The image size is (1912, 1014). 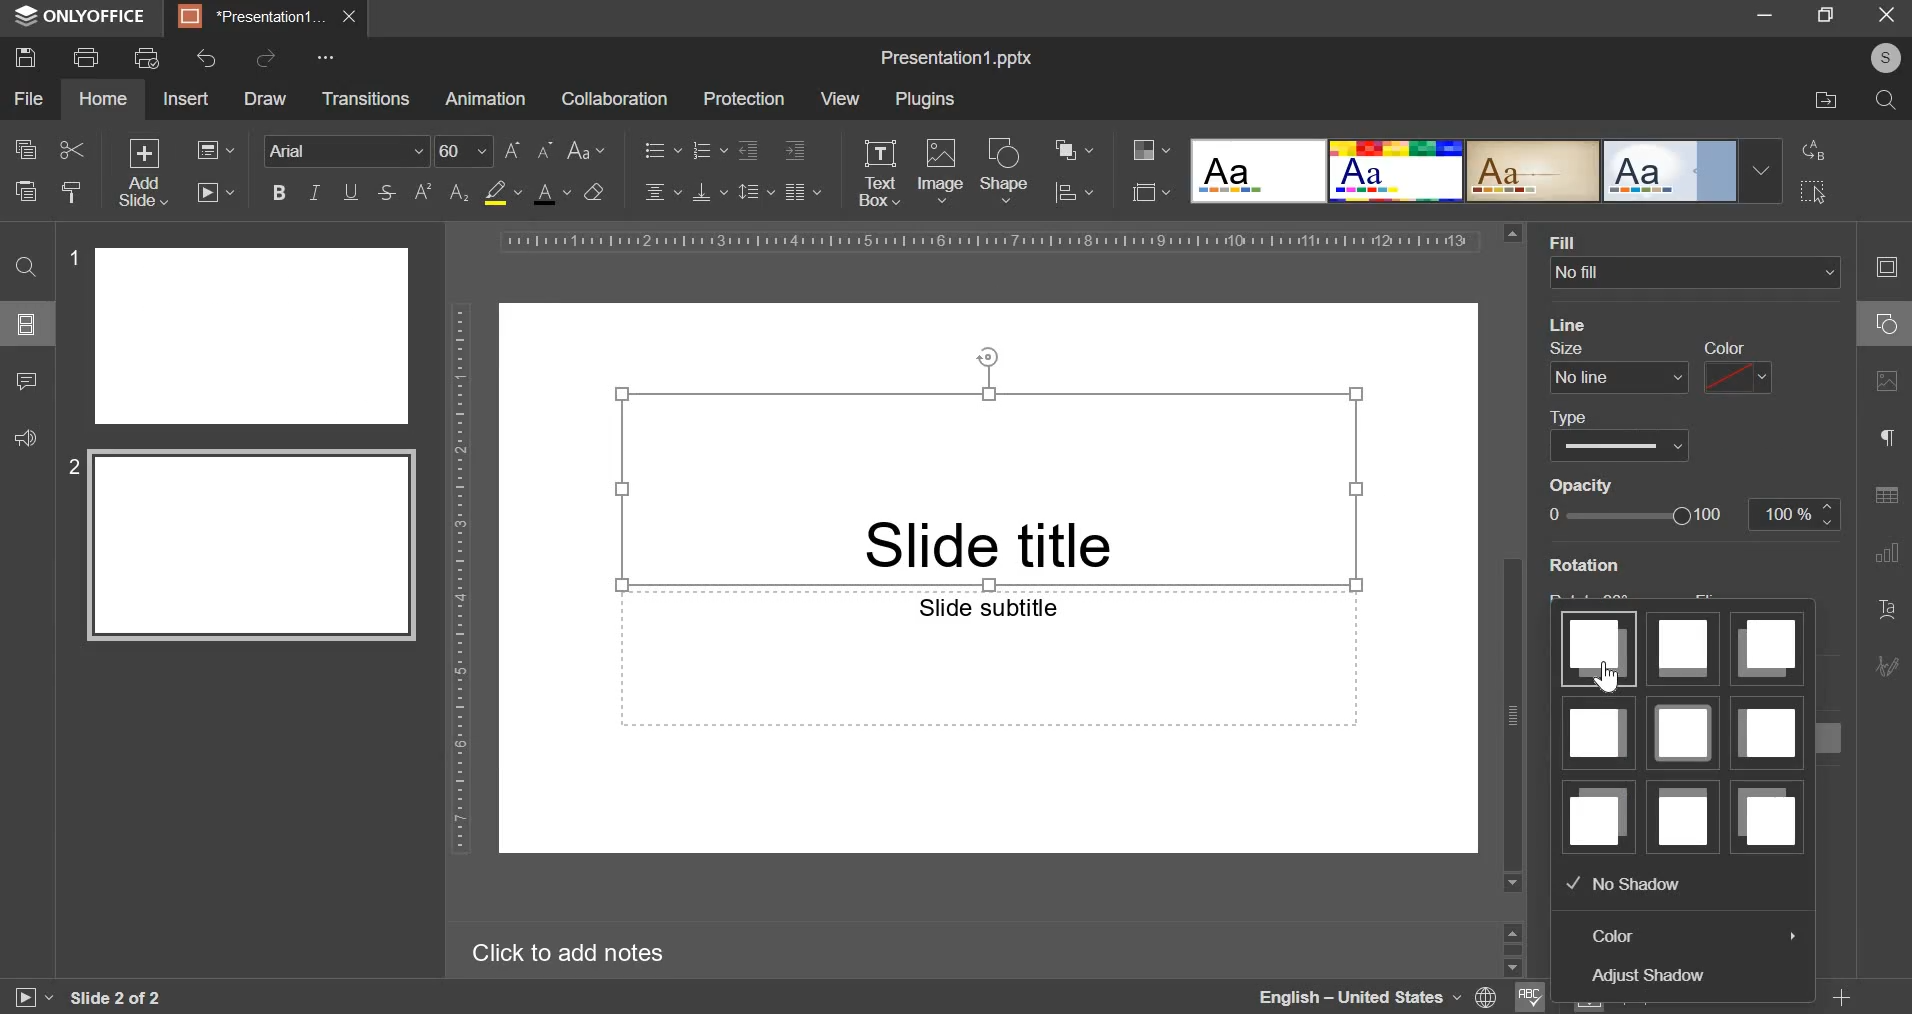 I want to click on chart settings, so click(x=1887, y=552).